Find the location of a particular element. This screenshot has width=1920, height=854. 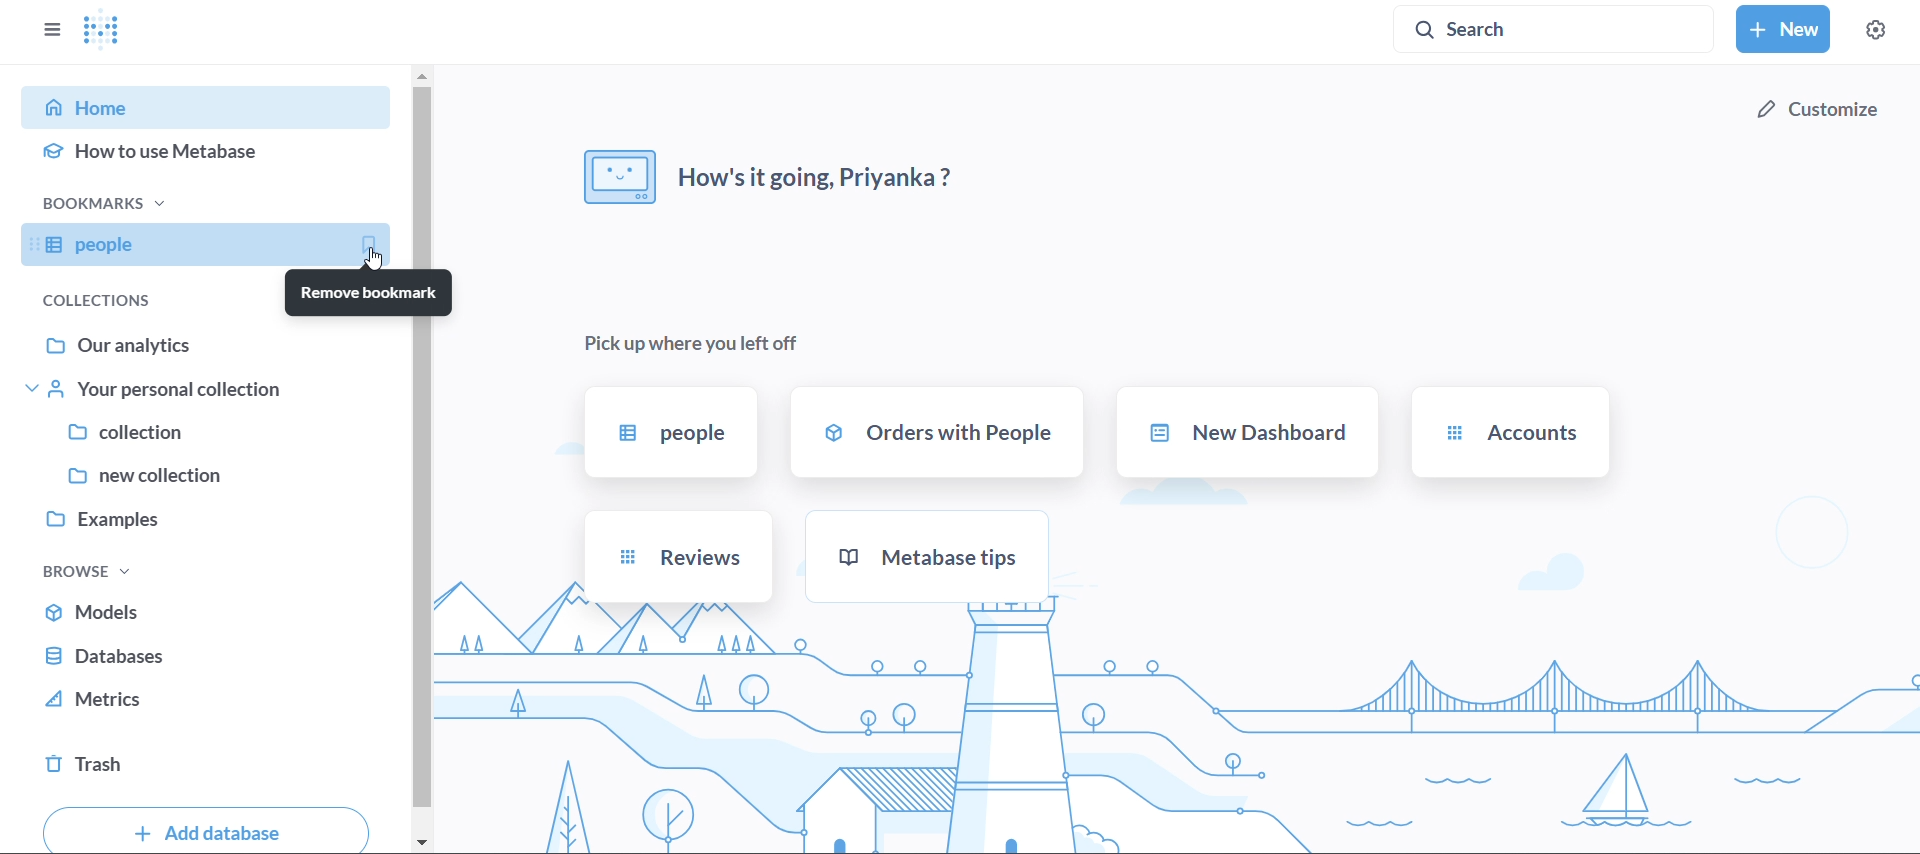

close sidebar is located at coordinates (52, 32).